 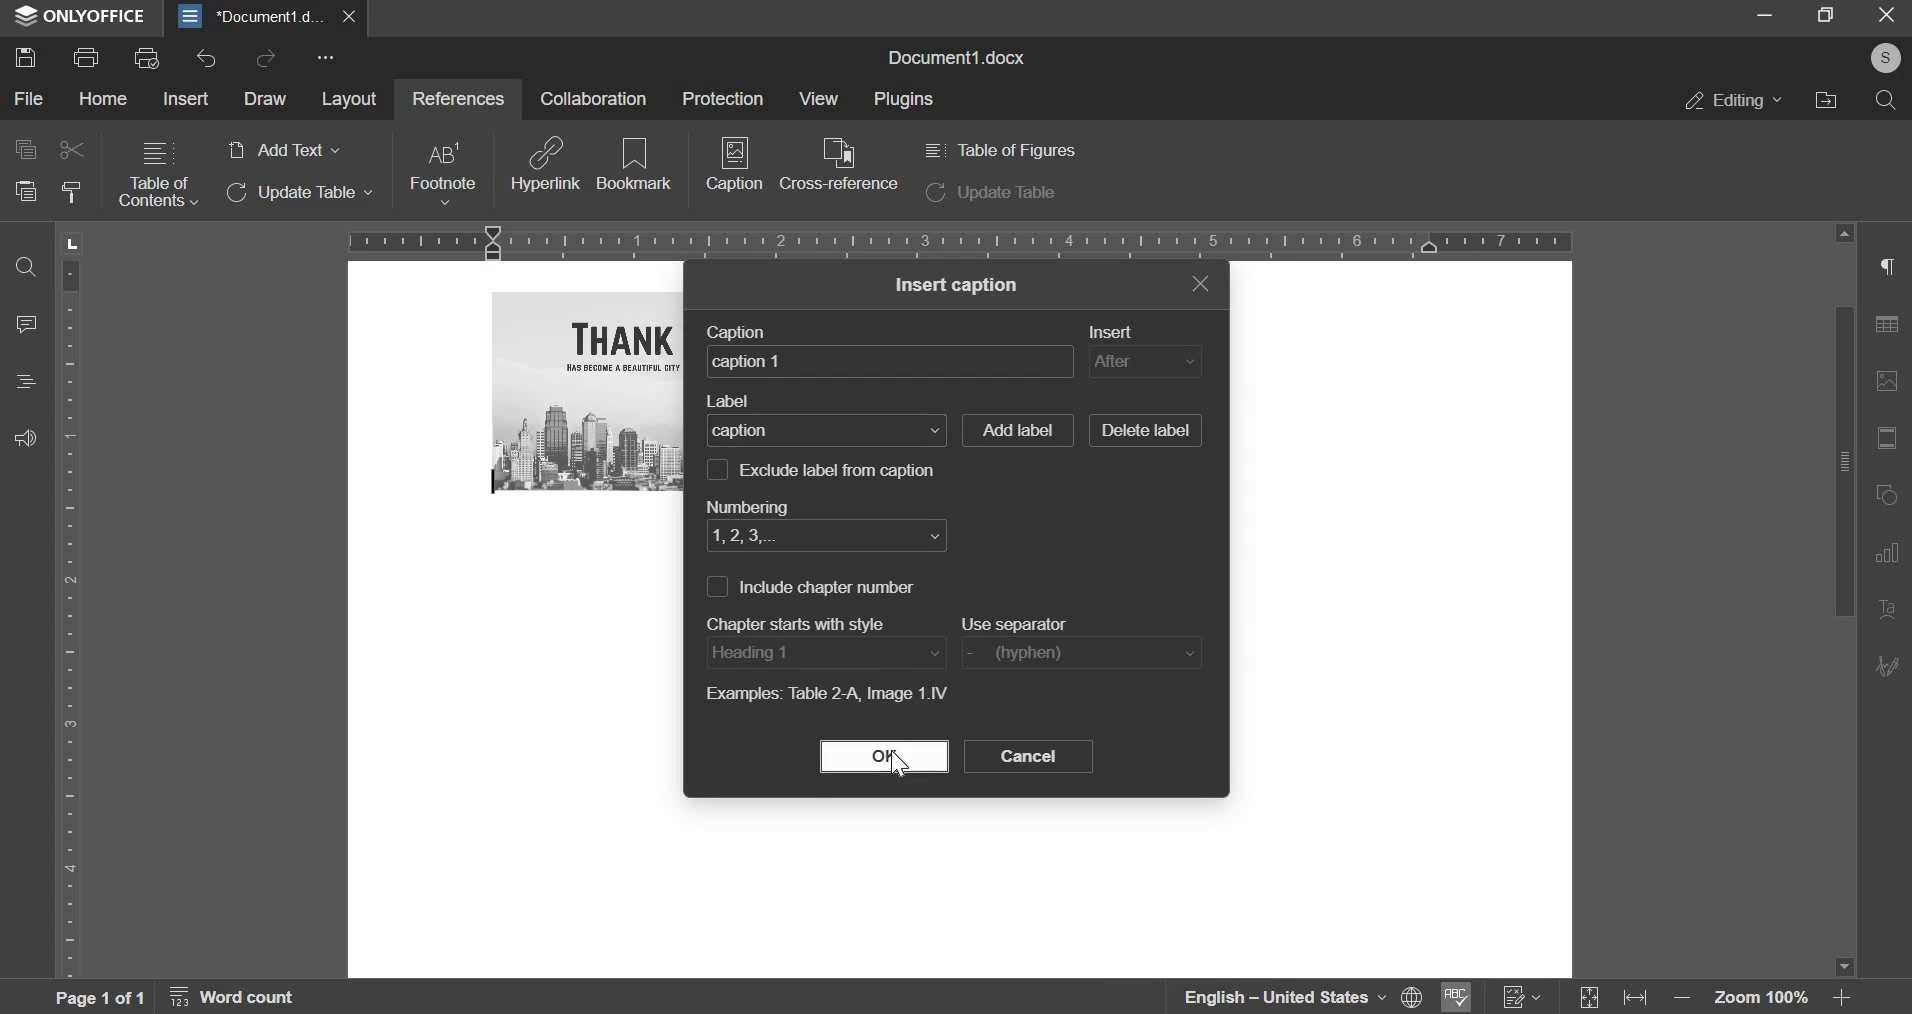 I want to click on paste, so click(x=24, y=191).